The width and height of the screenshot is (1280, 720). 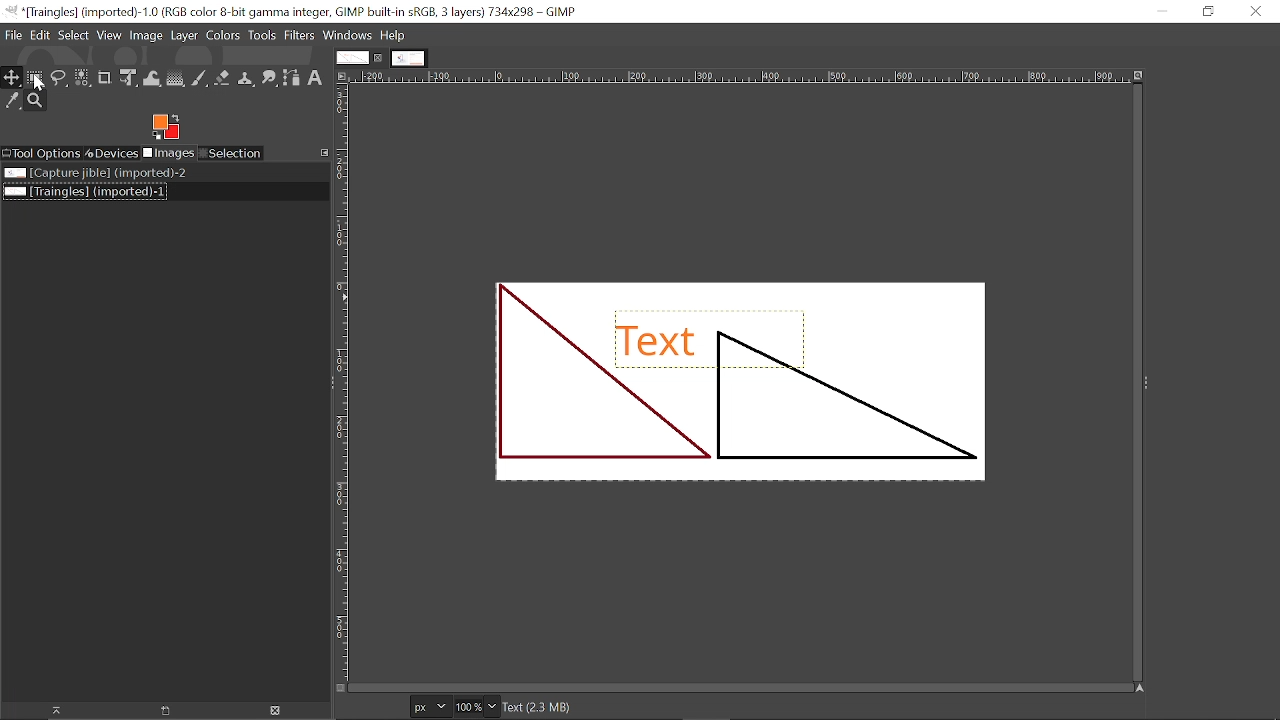 What do you see at coordinates (468, 706) in the screenshot?
I see `Current zoom` at bounding box center [468, 706].